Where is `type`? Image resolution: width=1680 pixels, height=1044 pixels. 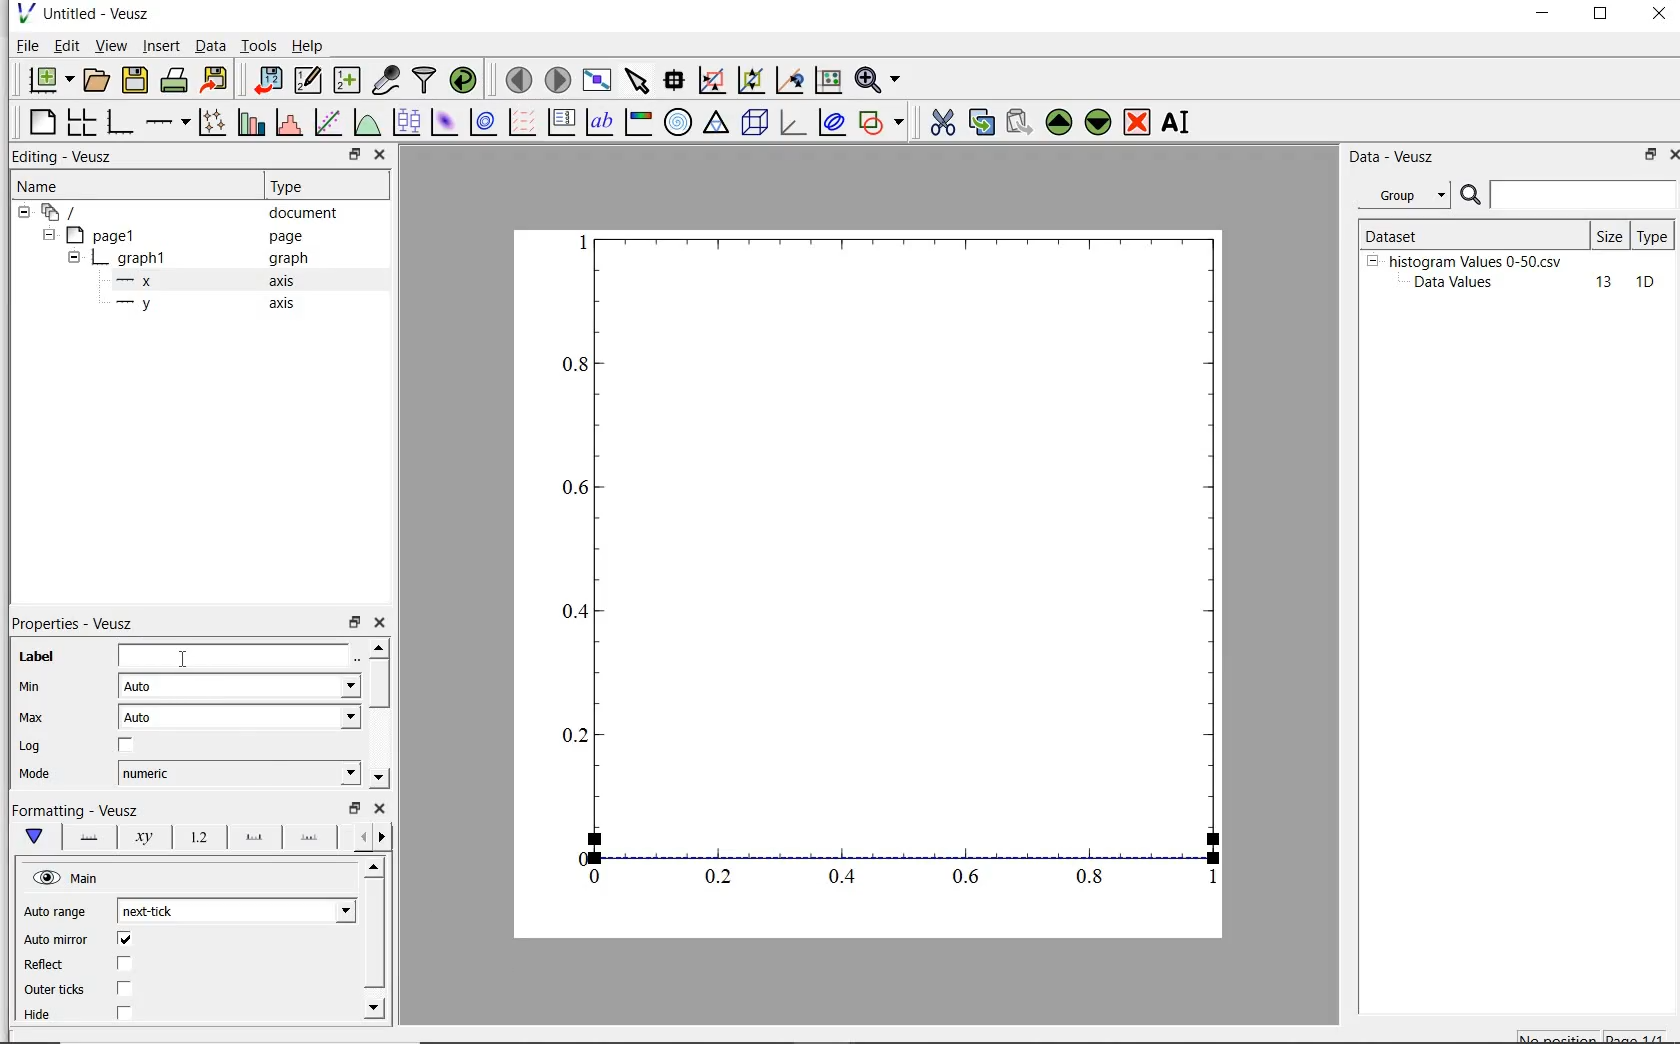 type is located at coordinates (1654, 235).